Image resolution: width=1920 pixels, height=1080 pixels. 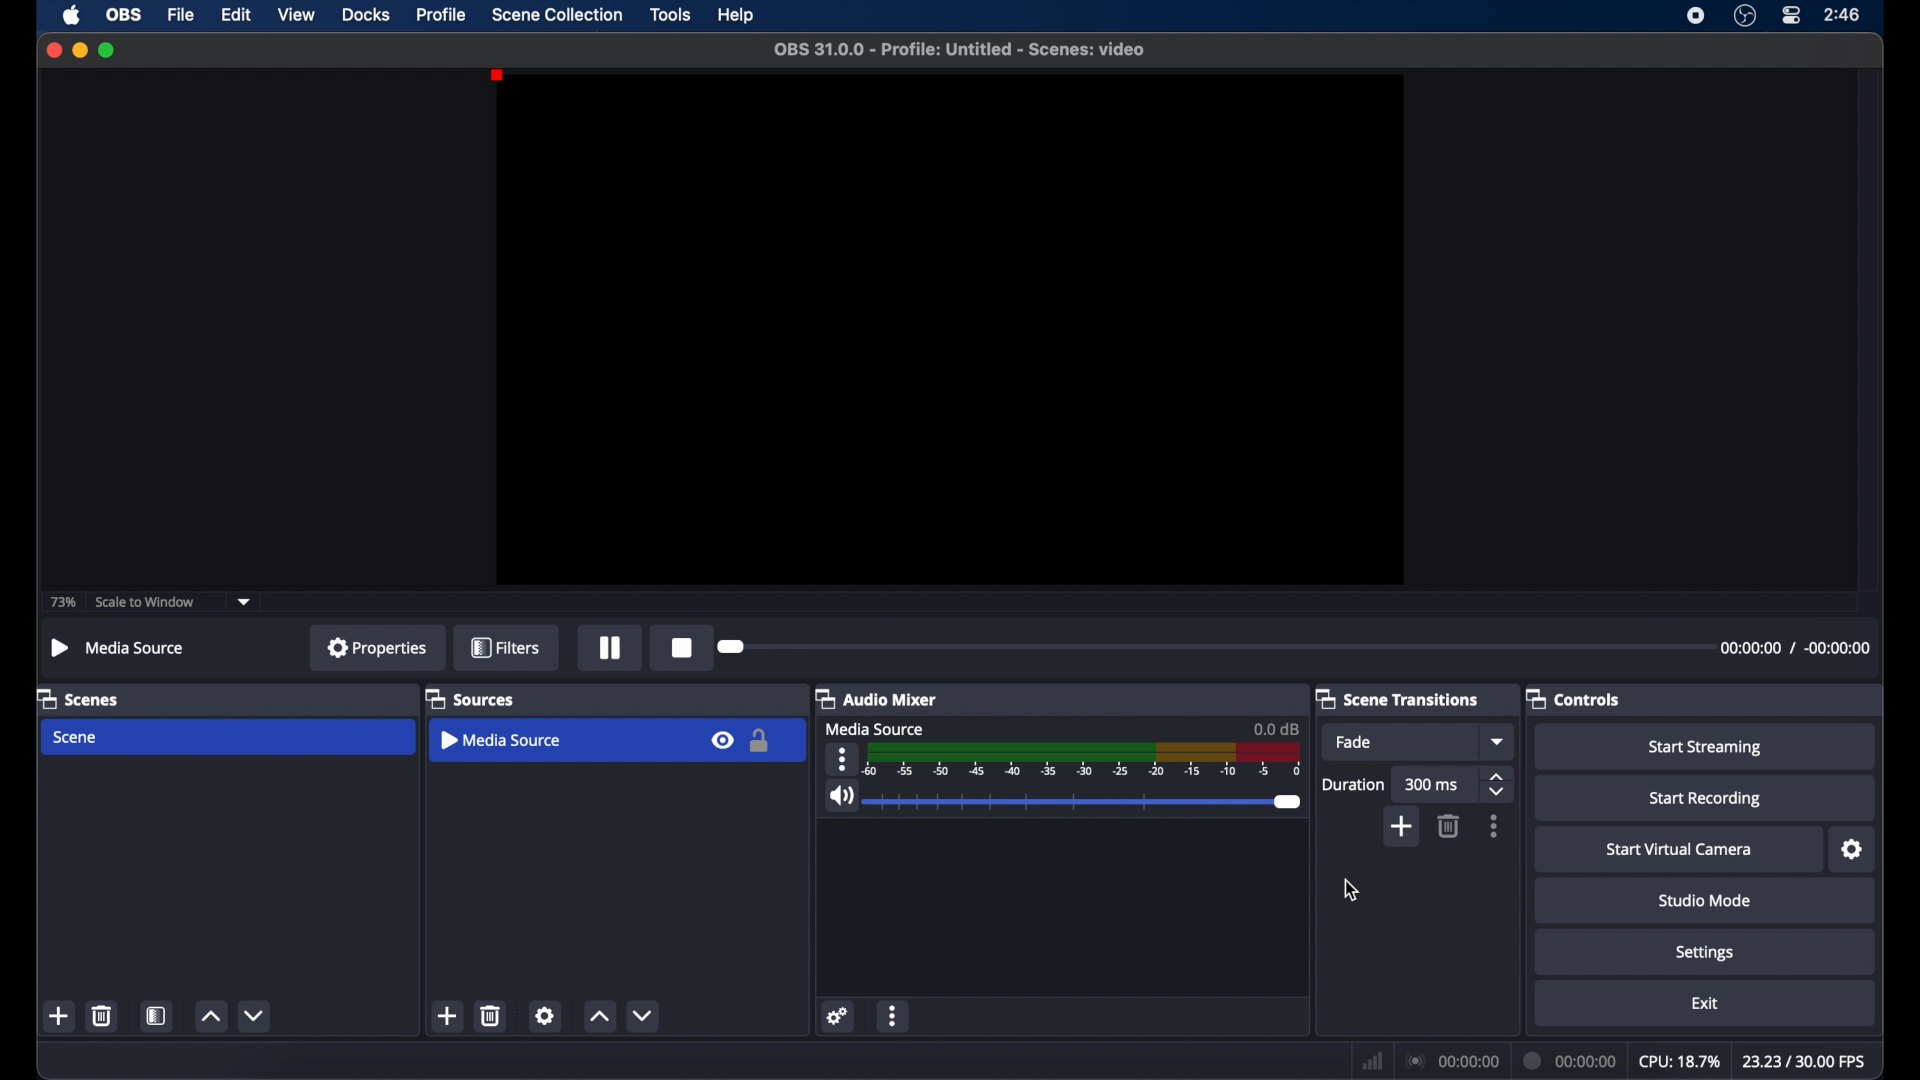 What do you see at coordinates (1065, 761) in the screenshot?
I see `Signal` at bounding box center [1065, 761].